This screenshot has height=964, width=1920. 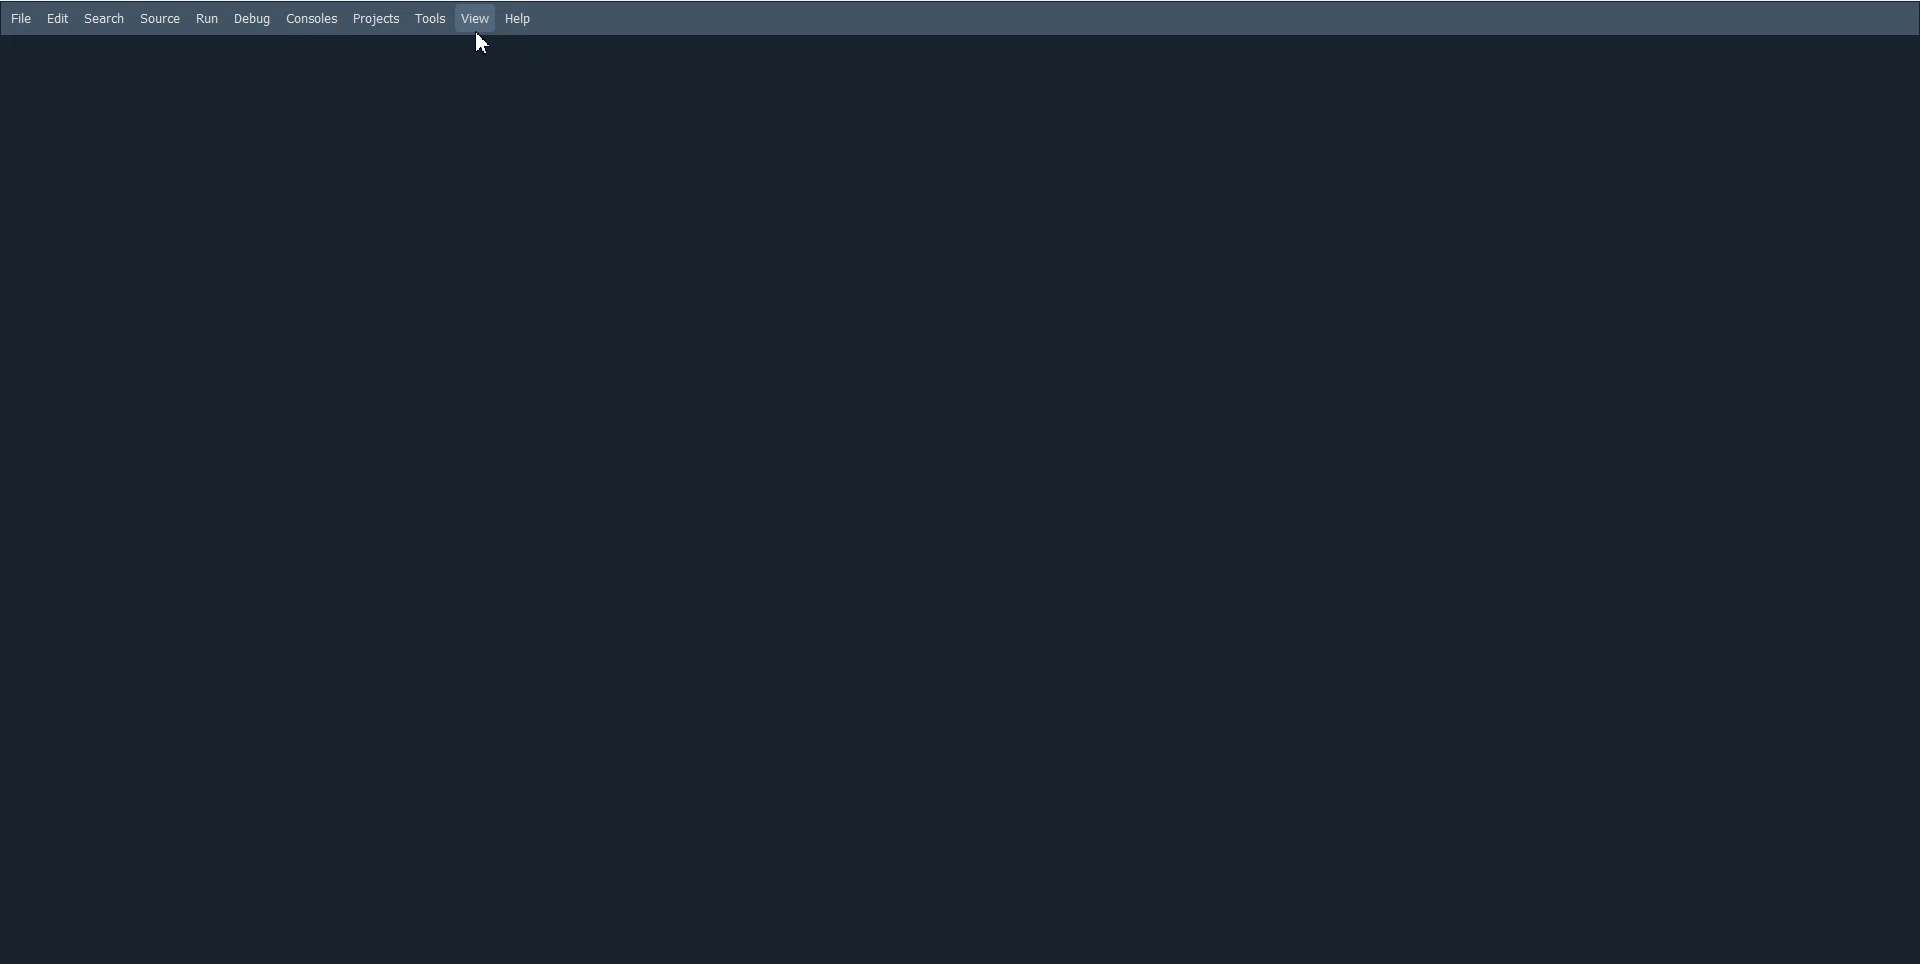 What do you see at coordinates (252, 18) in the screenshot?
I see `Debug` at bounding box center [252, 18].